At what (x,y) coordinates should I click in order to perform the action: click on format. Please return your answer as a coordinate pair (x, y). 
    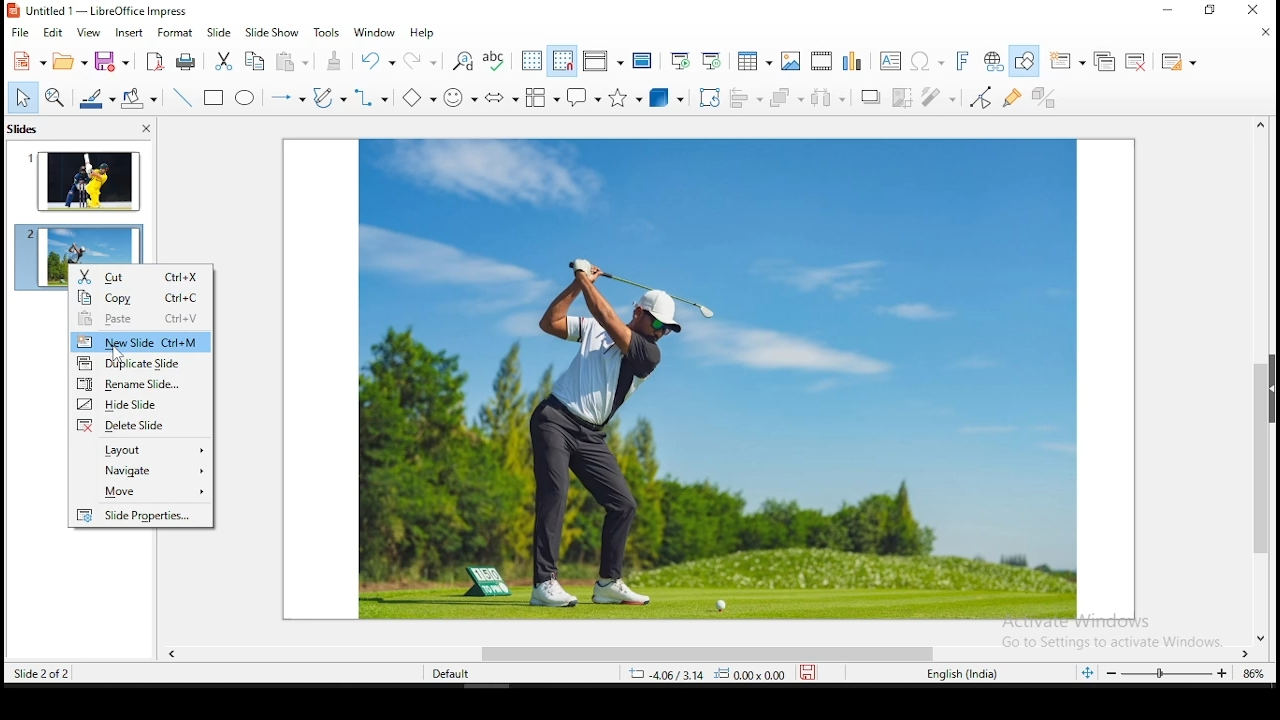
    Looking at the image, I should click on (176, 35).